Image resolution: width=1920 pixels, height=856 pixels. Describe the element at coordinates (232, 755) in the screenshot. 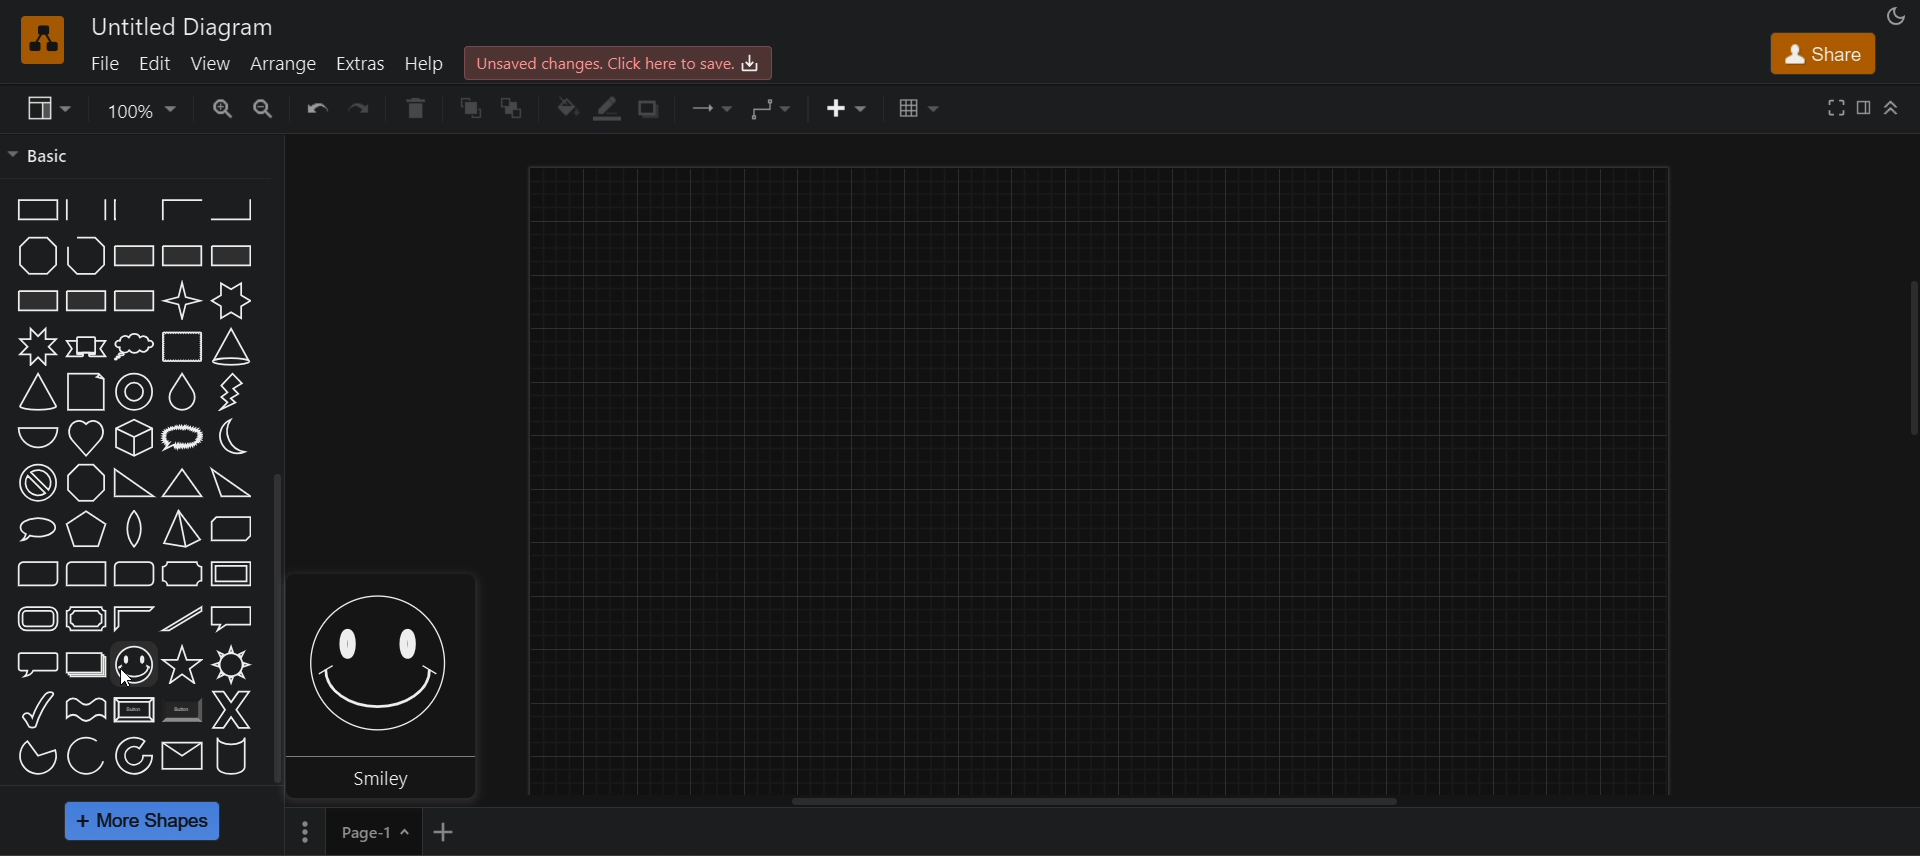

I see `cylinder stack` at that location.